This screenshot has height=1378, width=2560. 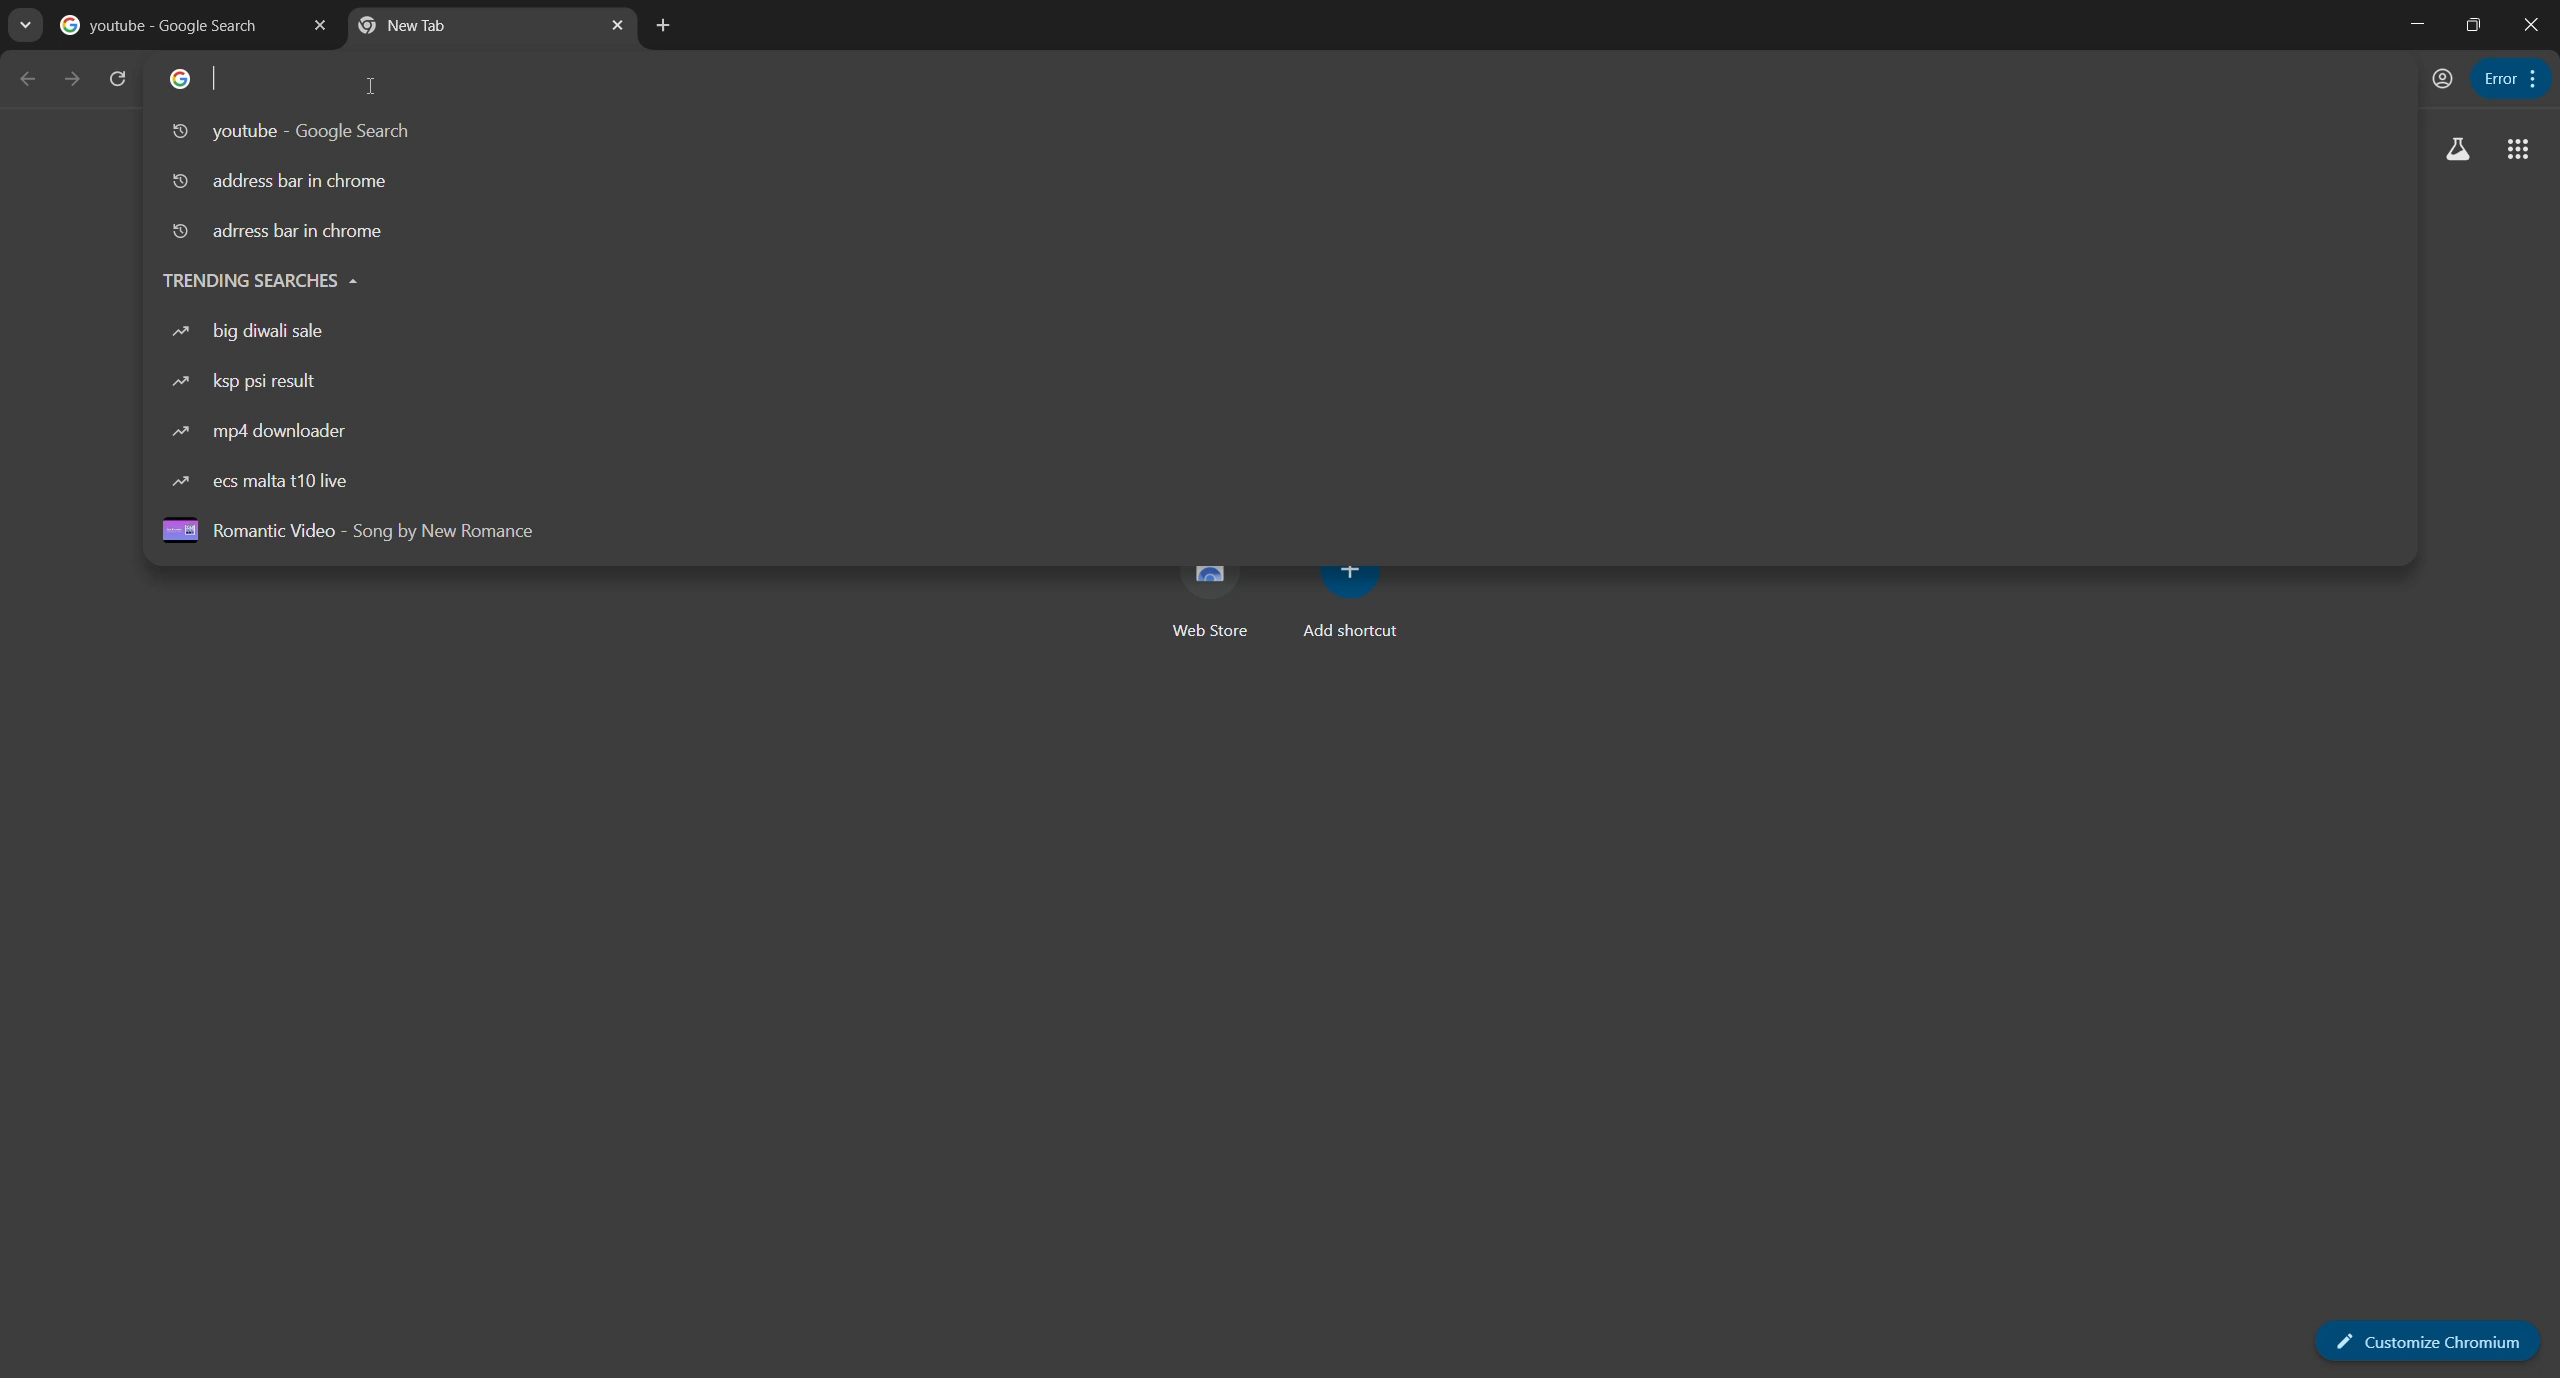 What do you see at coordinates (121, 78) in the screenshot?
I see `reload` at bounding box center [121, 78].